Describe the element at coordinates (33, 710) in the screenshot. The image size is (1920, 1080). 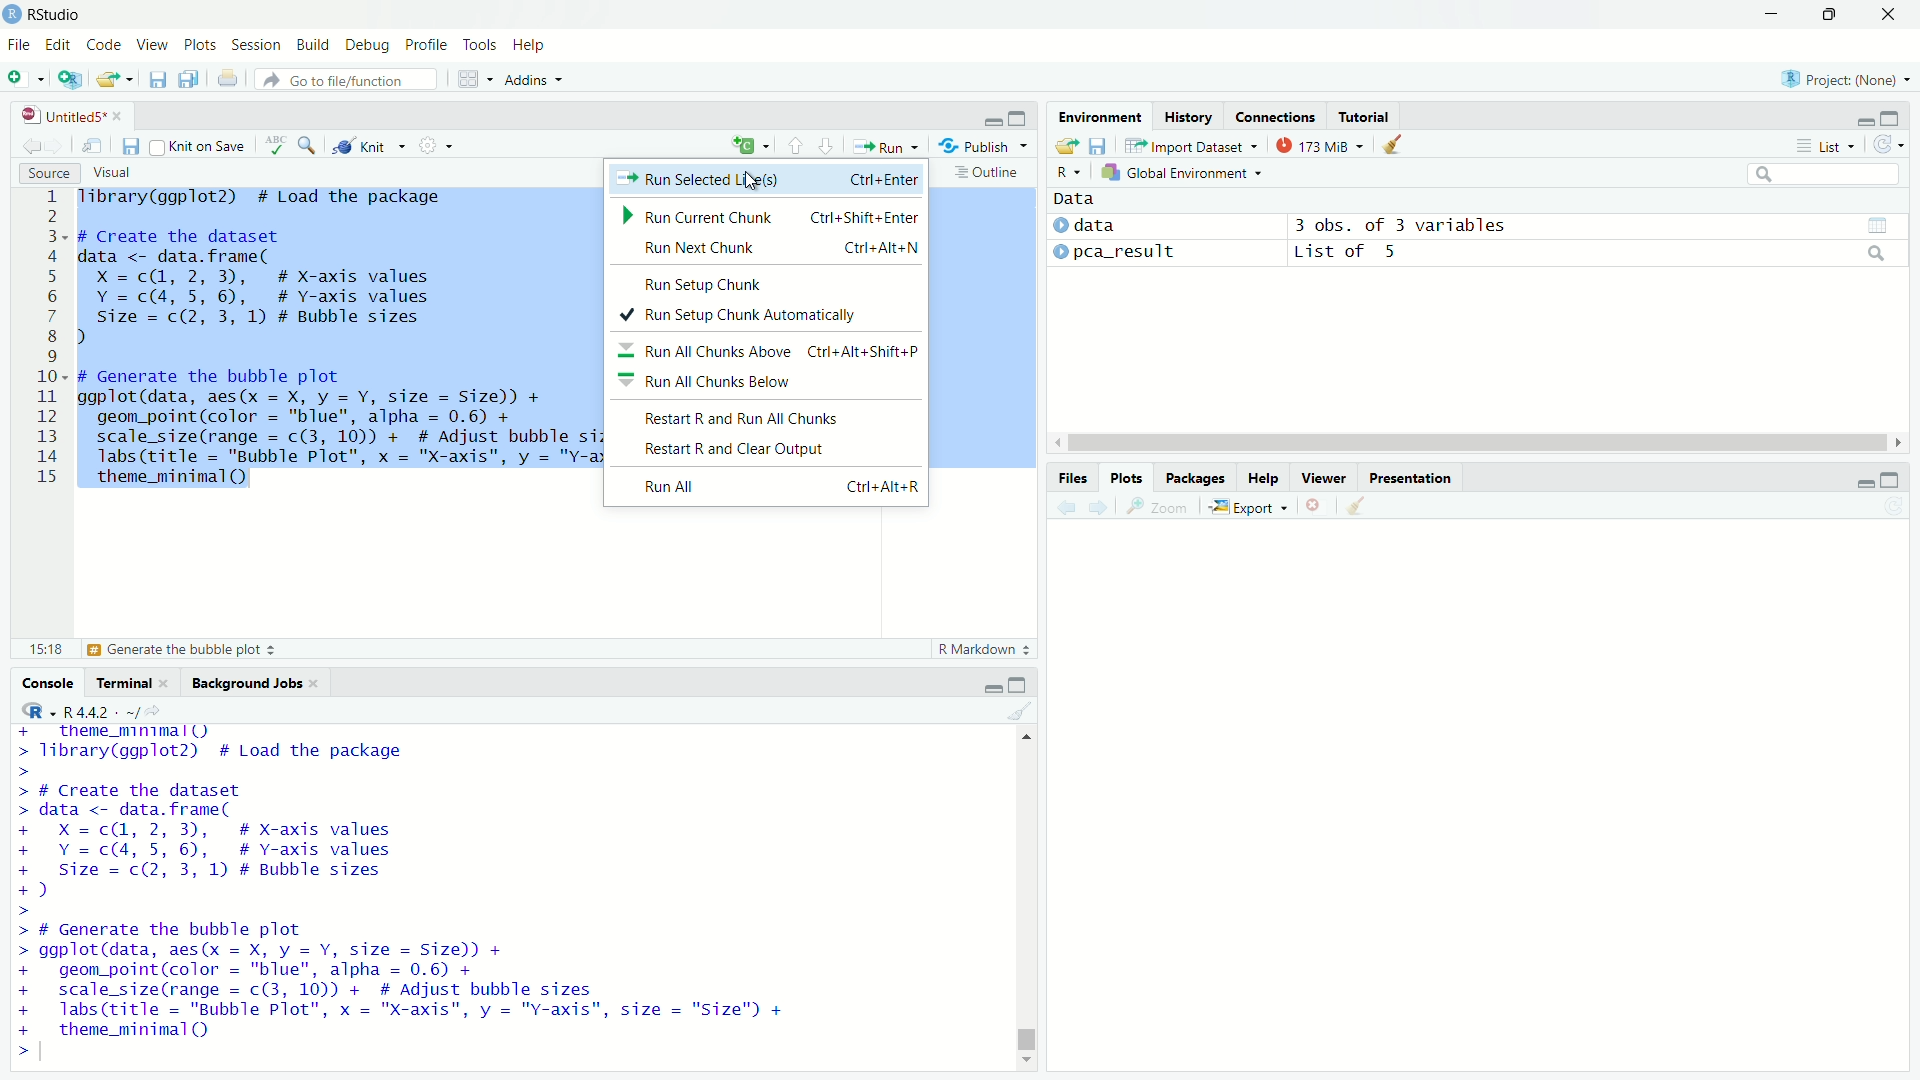
I see `R language` at that location.